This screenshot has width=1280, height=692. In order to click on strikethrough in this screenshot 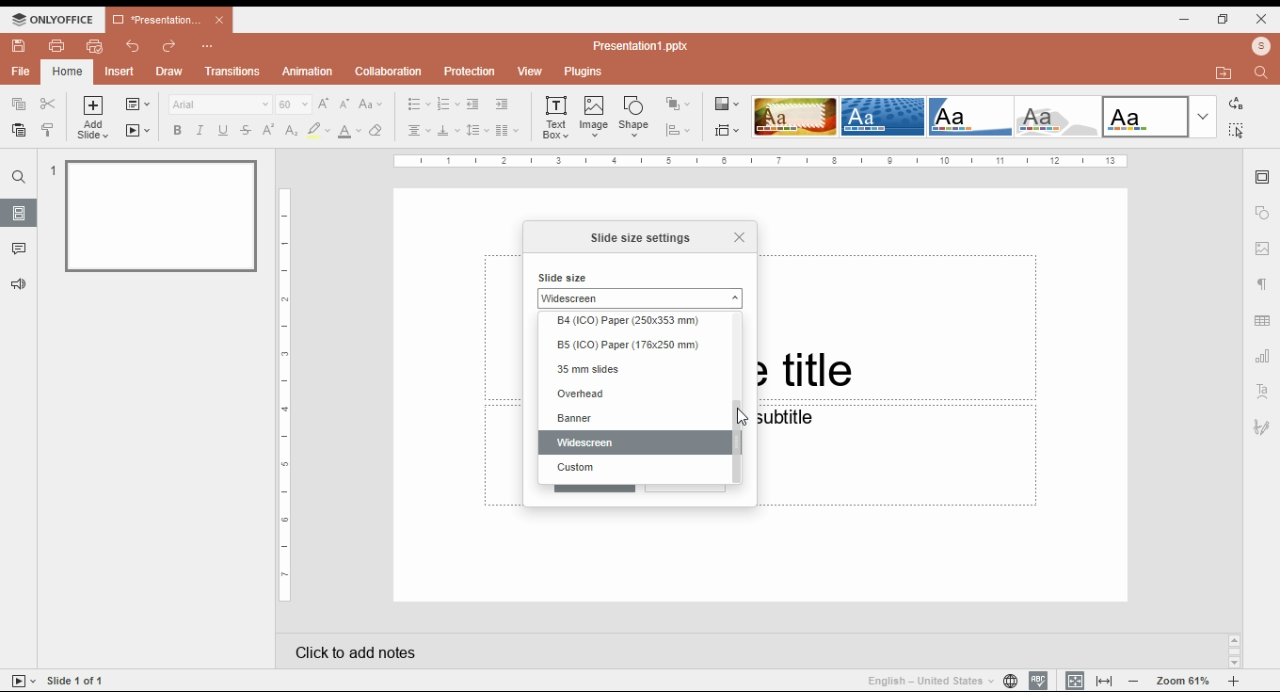, I will do `click(246, 130)`.